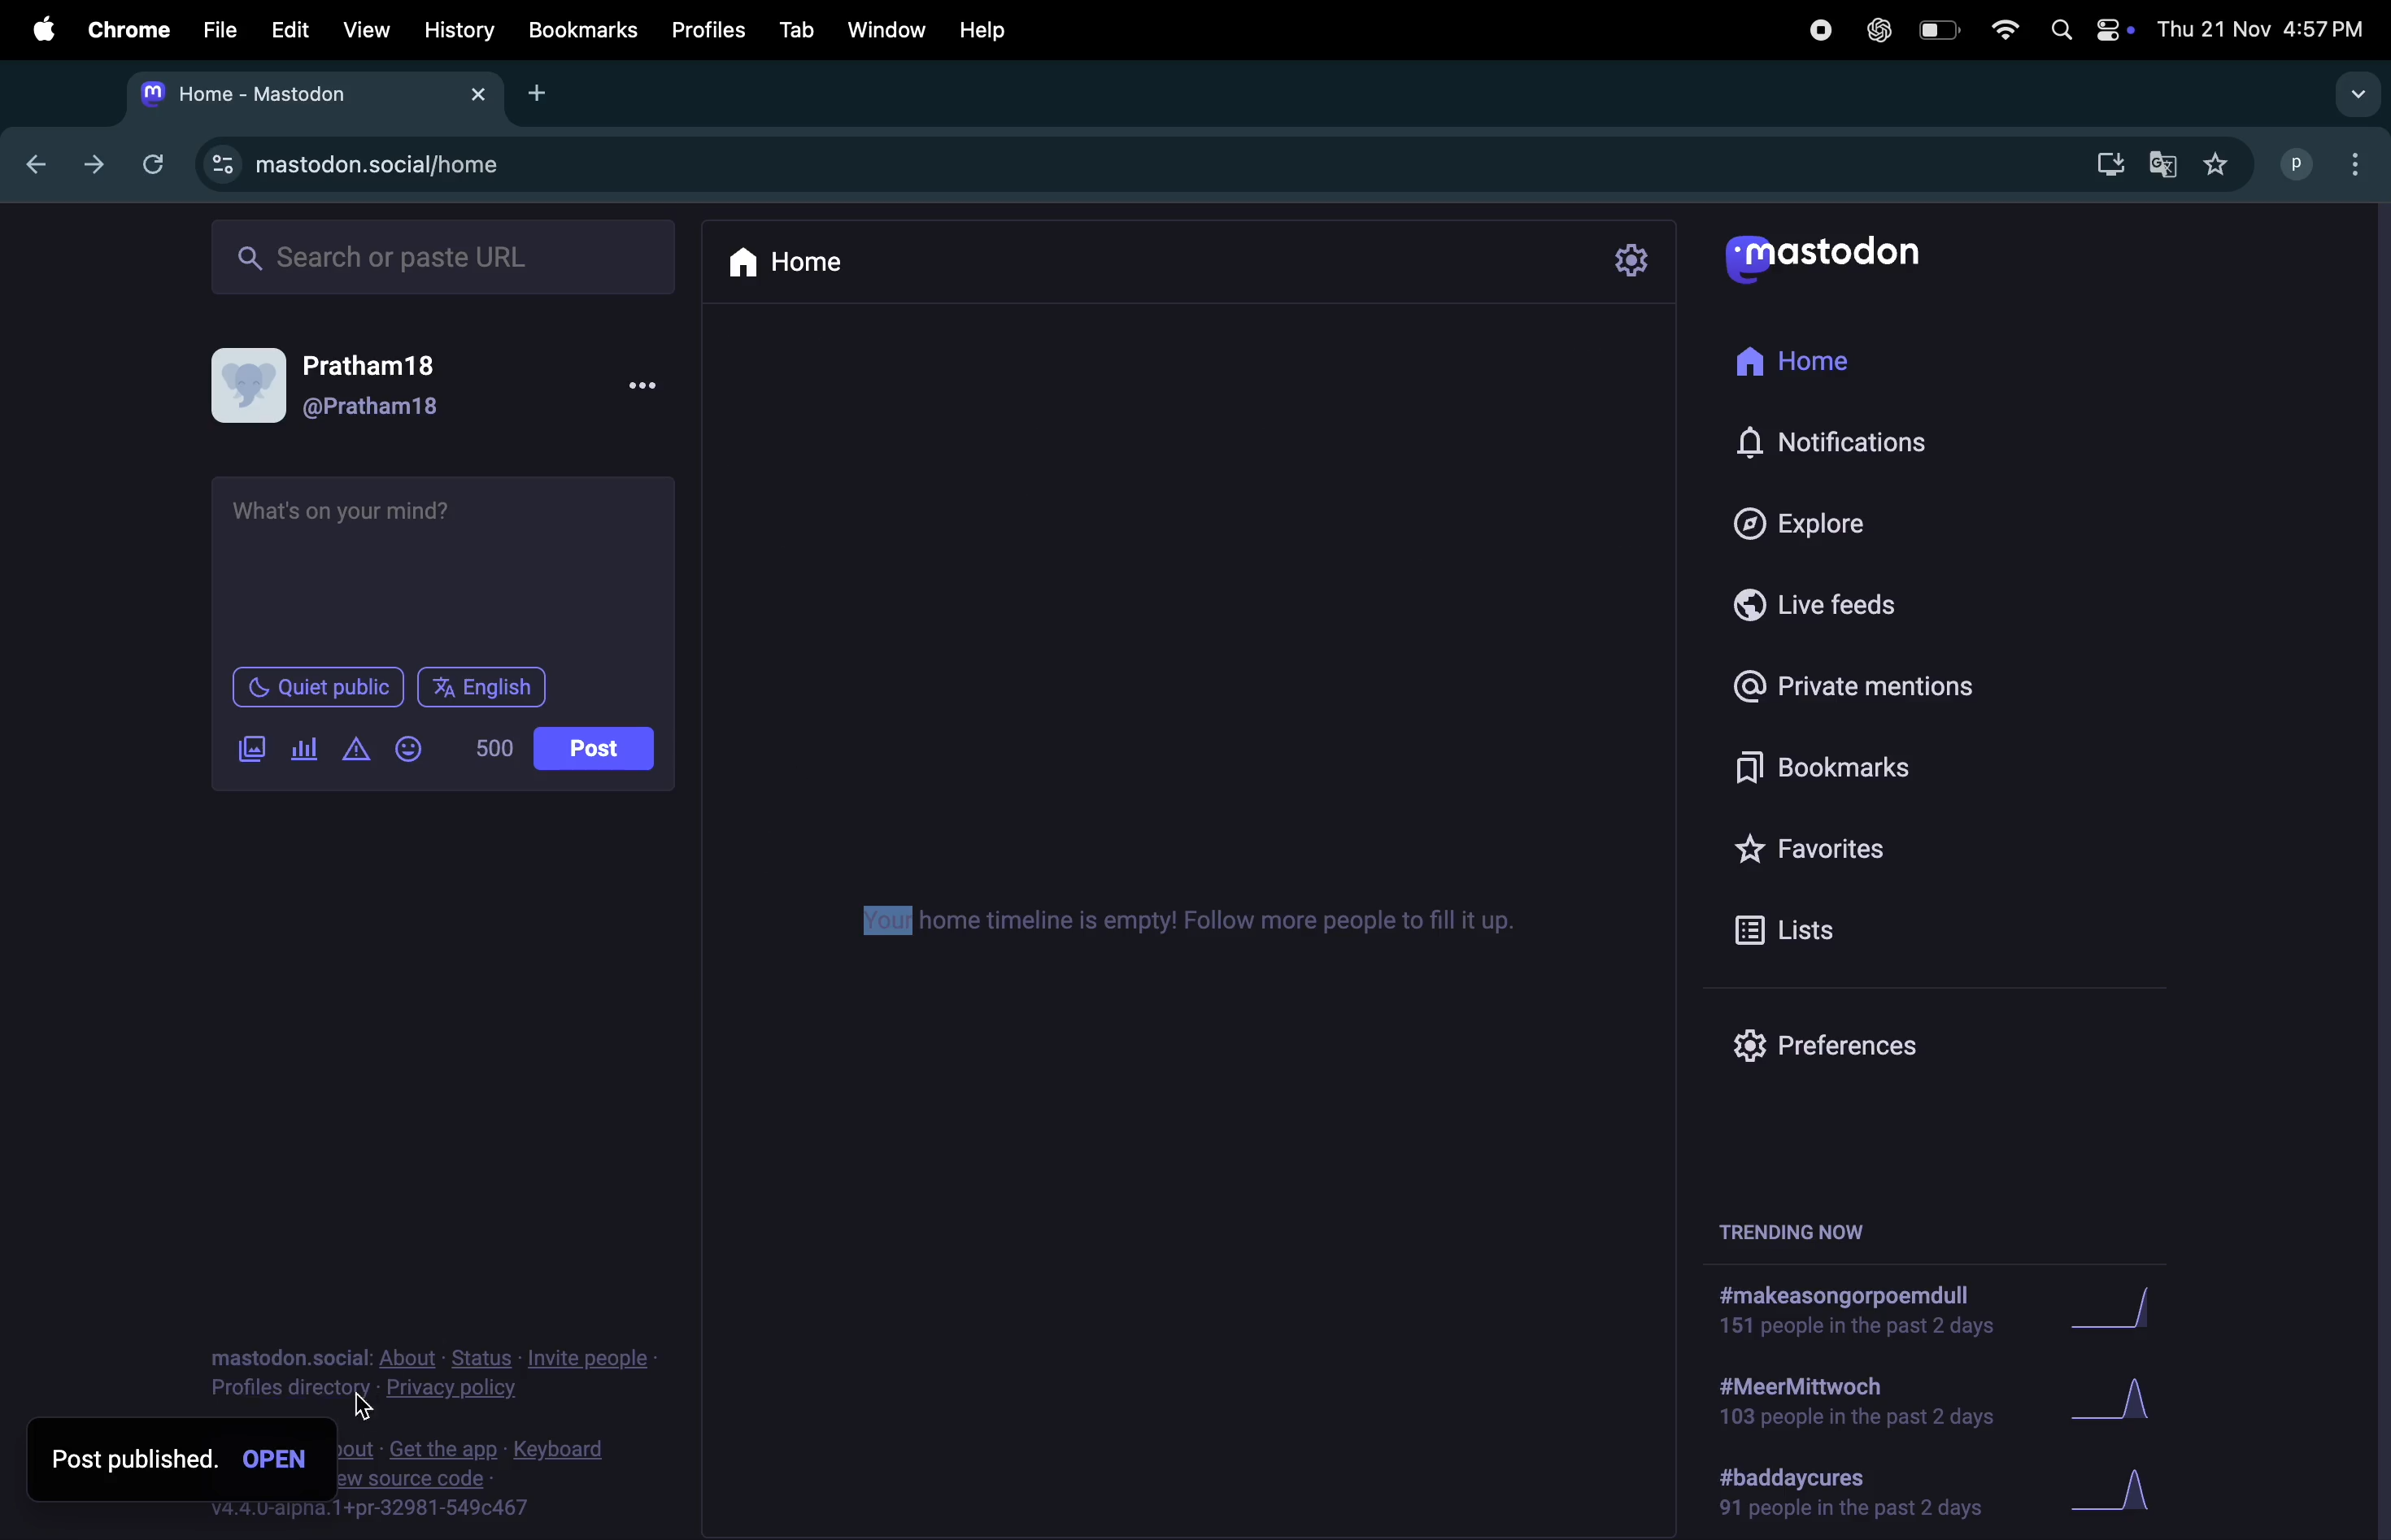  I want to click on Quiet in public, so click(317, 689).